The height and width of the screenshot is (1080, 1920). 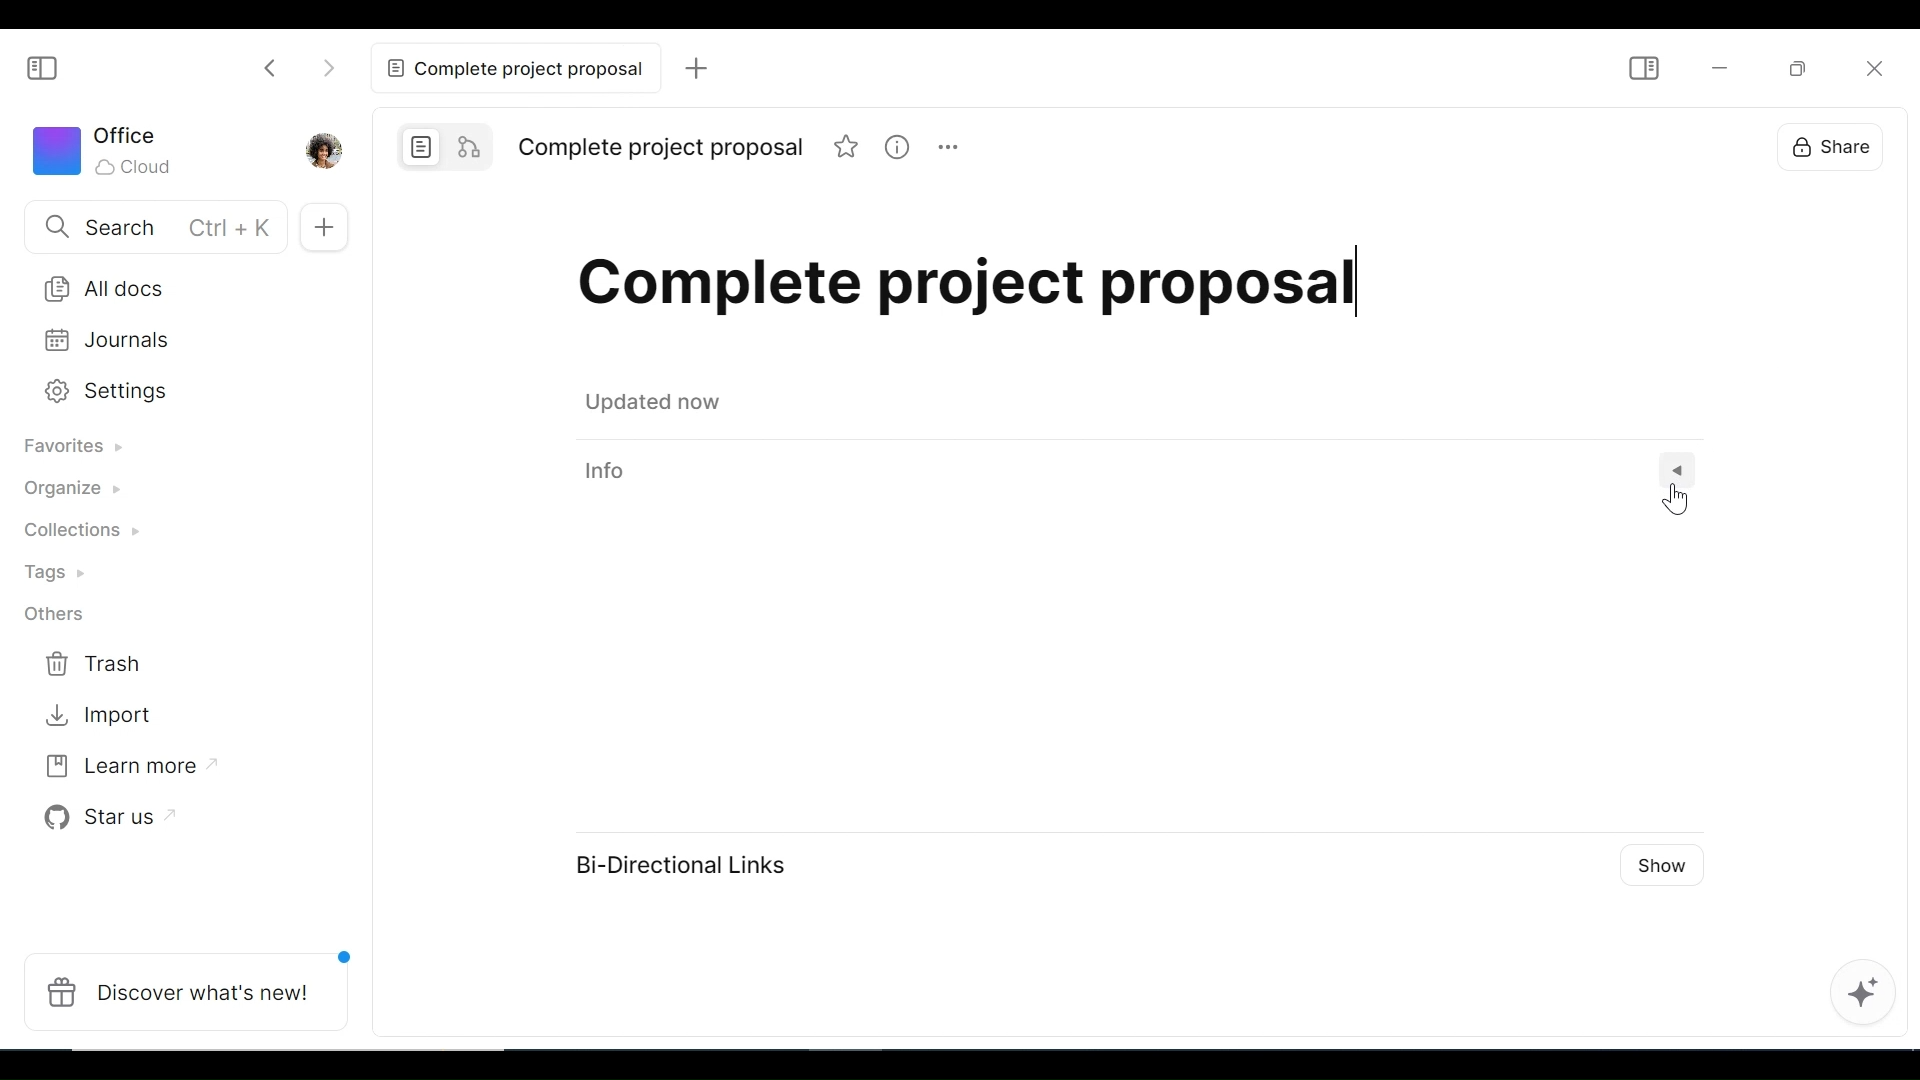 I want to click on Trash, so click(x=95, y=665).